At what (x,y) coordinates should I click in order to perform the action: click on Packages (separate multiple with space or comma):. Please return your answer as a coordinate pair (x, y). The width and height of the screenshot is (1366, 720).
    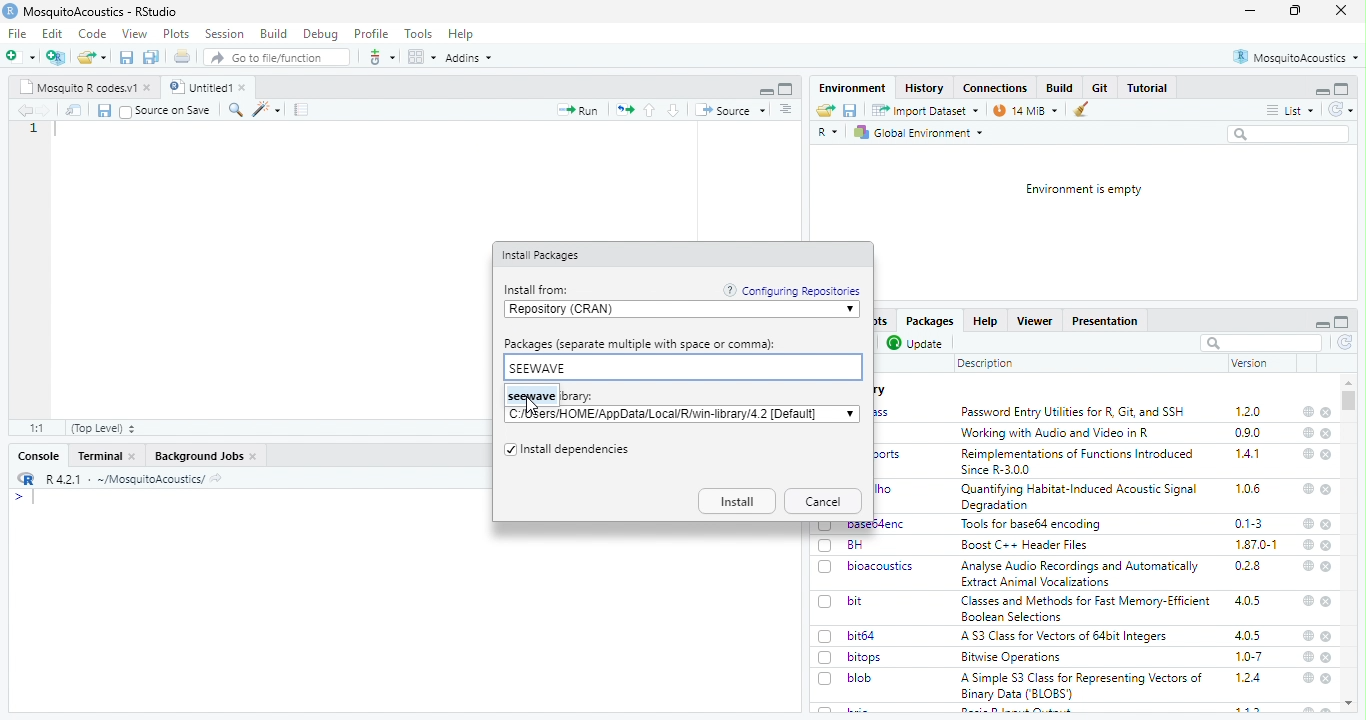
    Looking at the image, I should click on (641, 344).